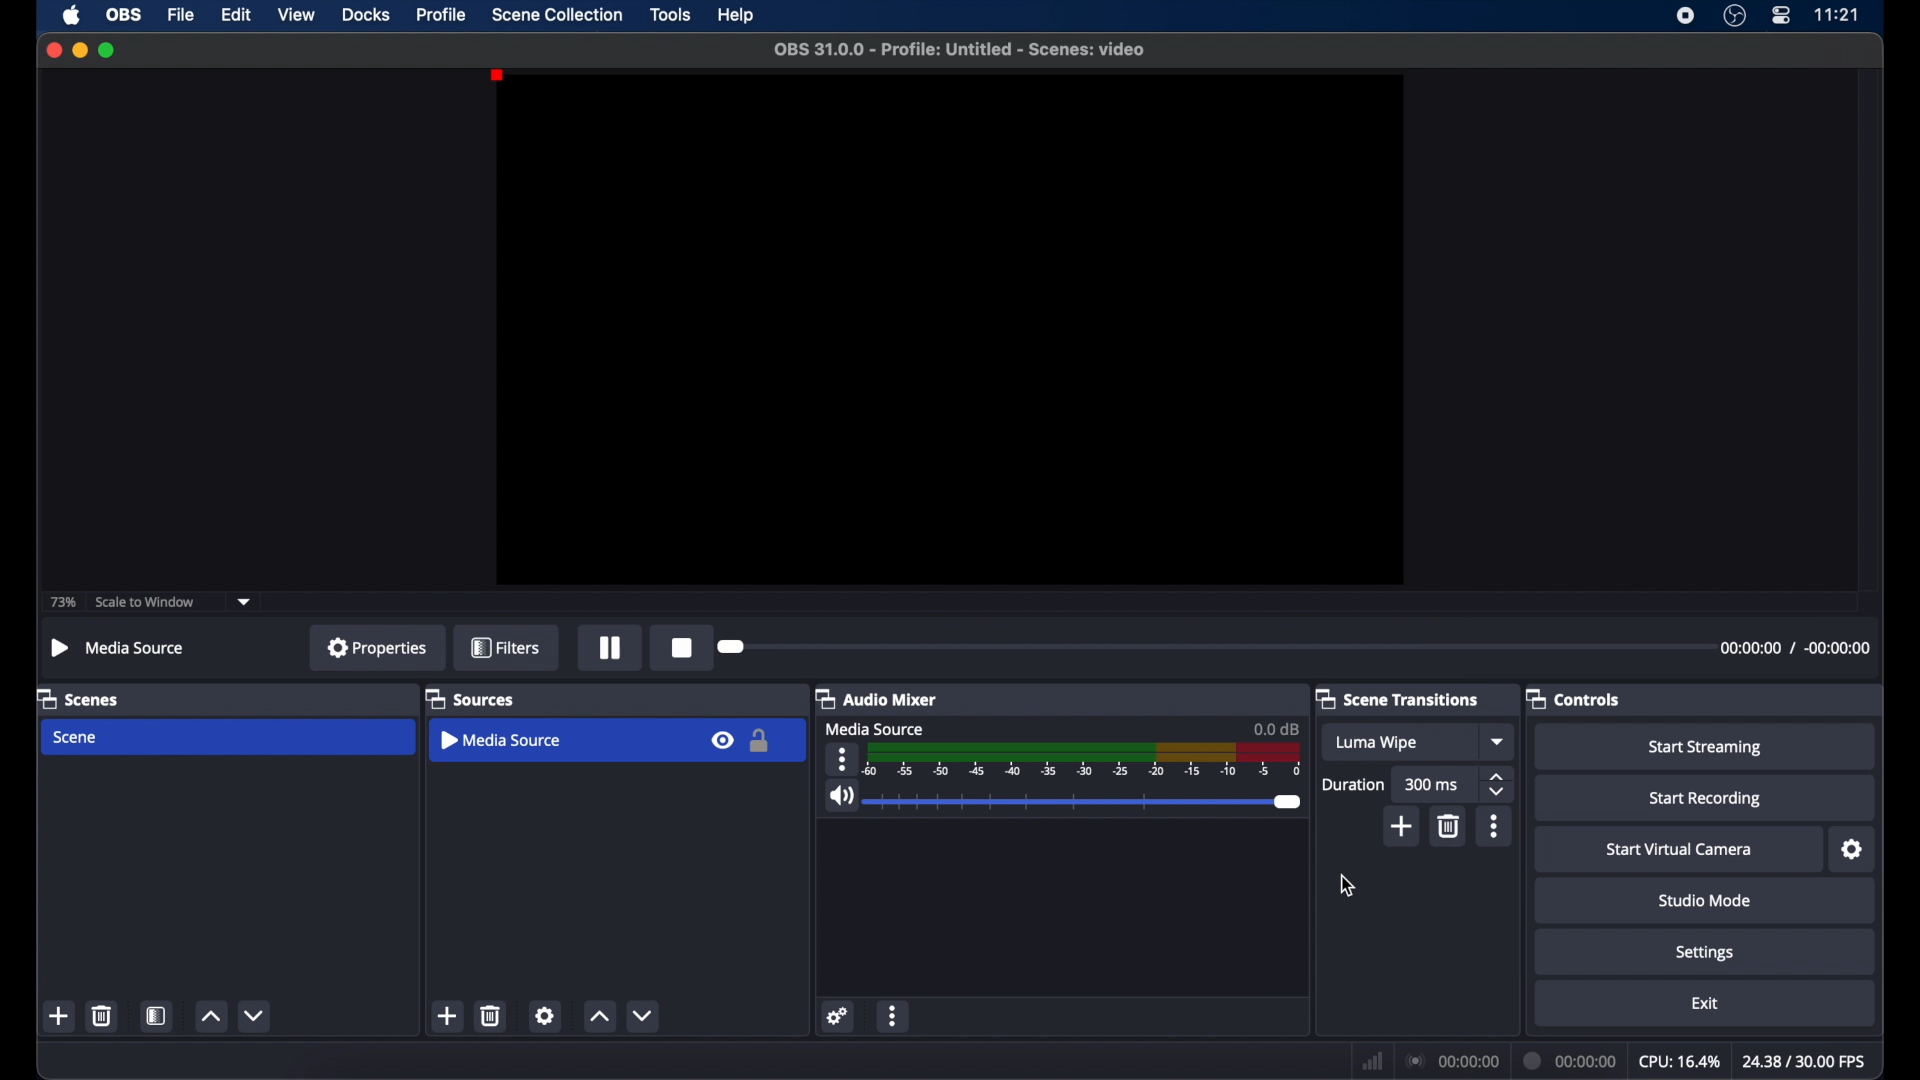 The image size is (1920, 1080). What do you see at coordinates (1373, 1059) in the screenshot?
I see `network` at bounding box center [1373, 1059].